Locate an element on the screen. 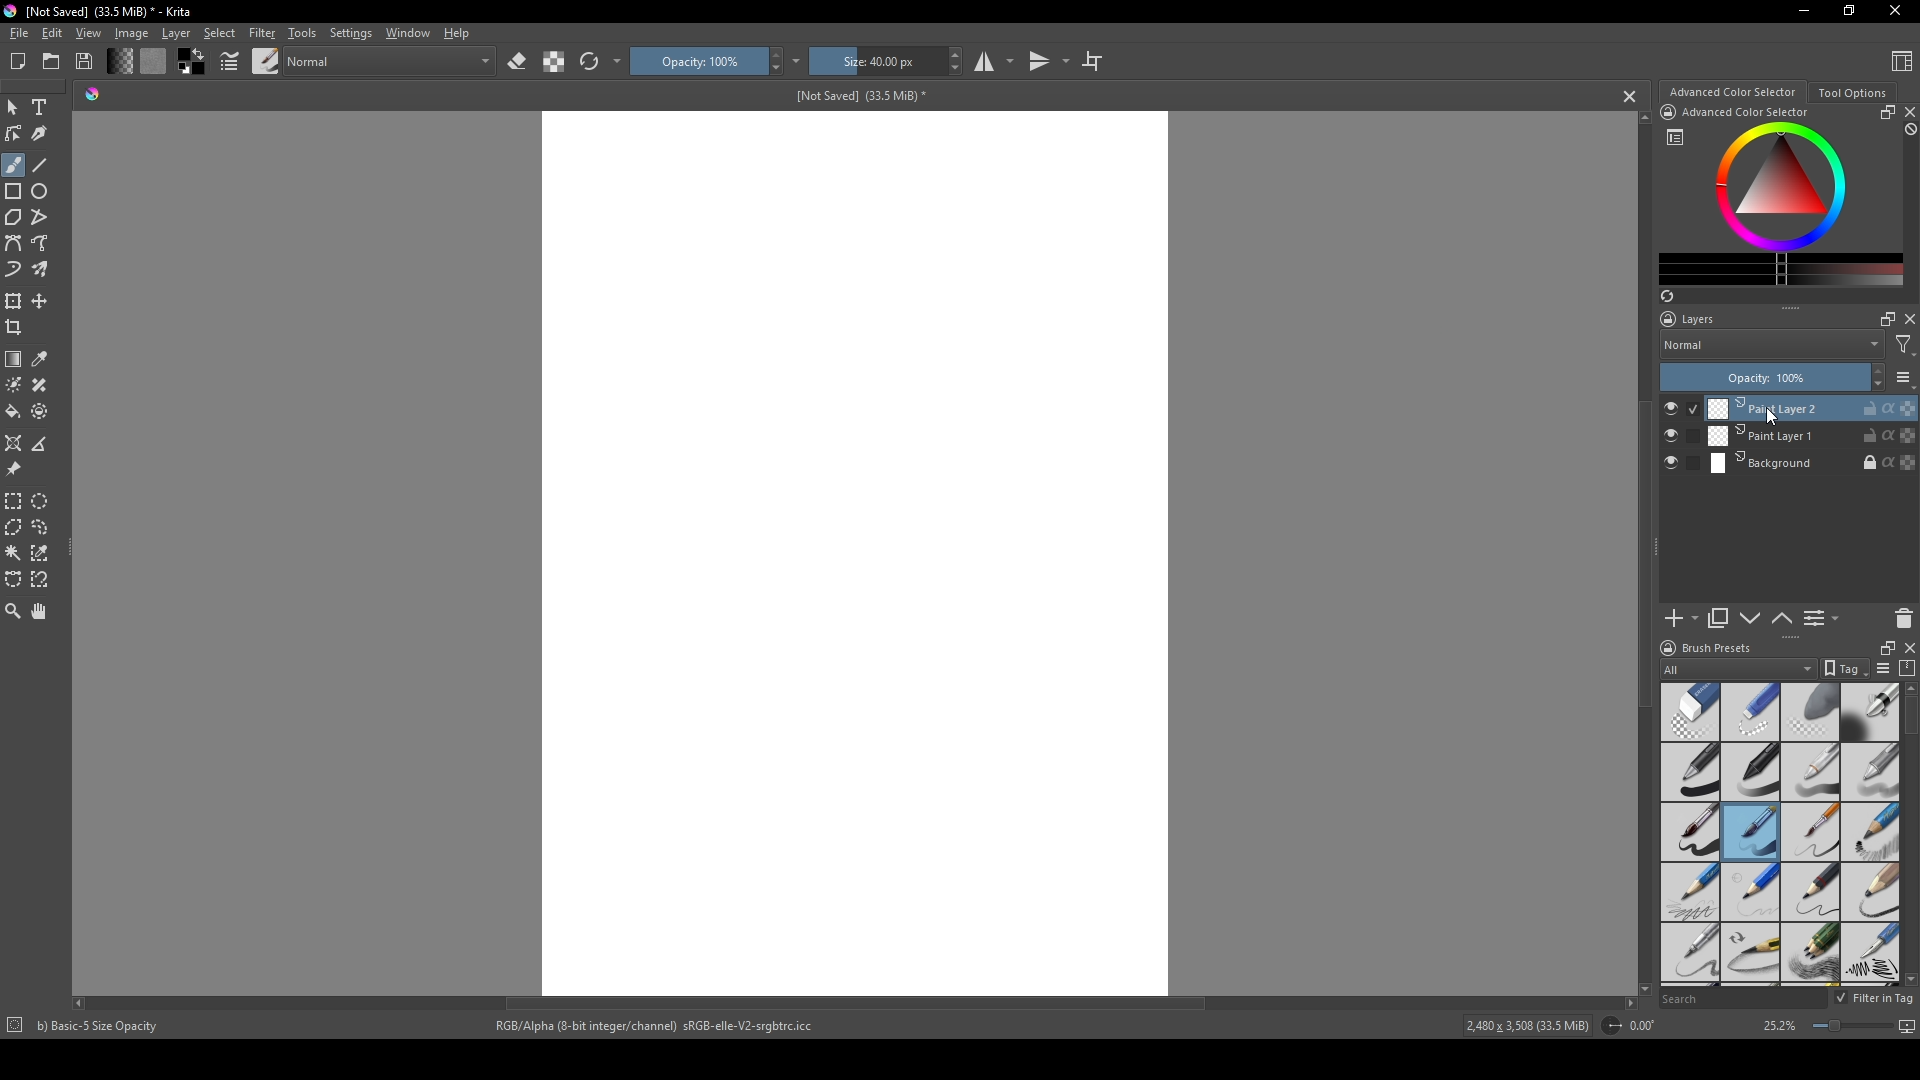  check button is located at coordinates (1680, 408).